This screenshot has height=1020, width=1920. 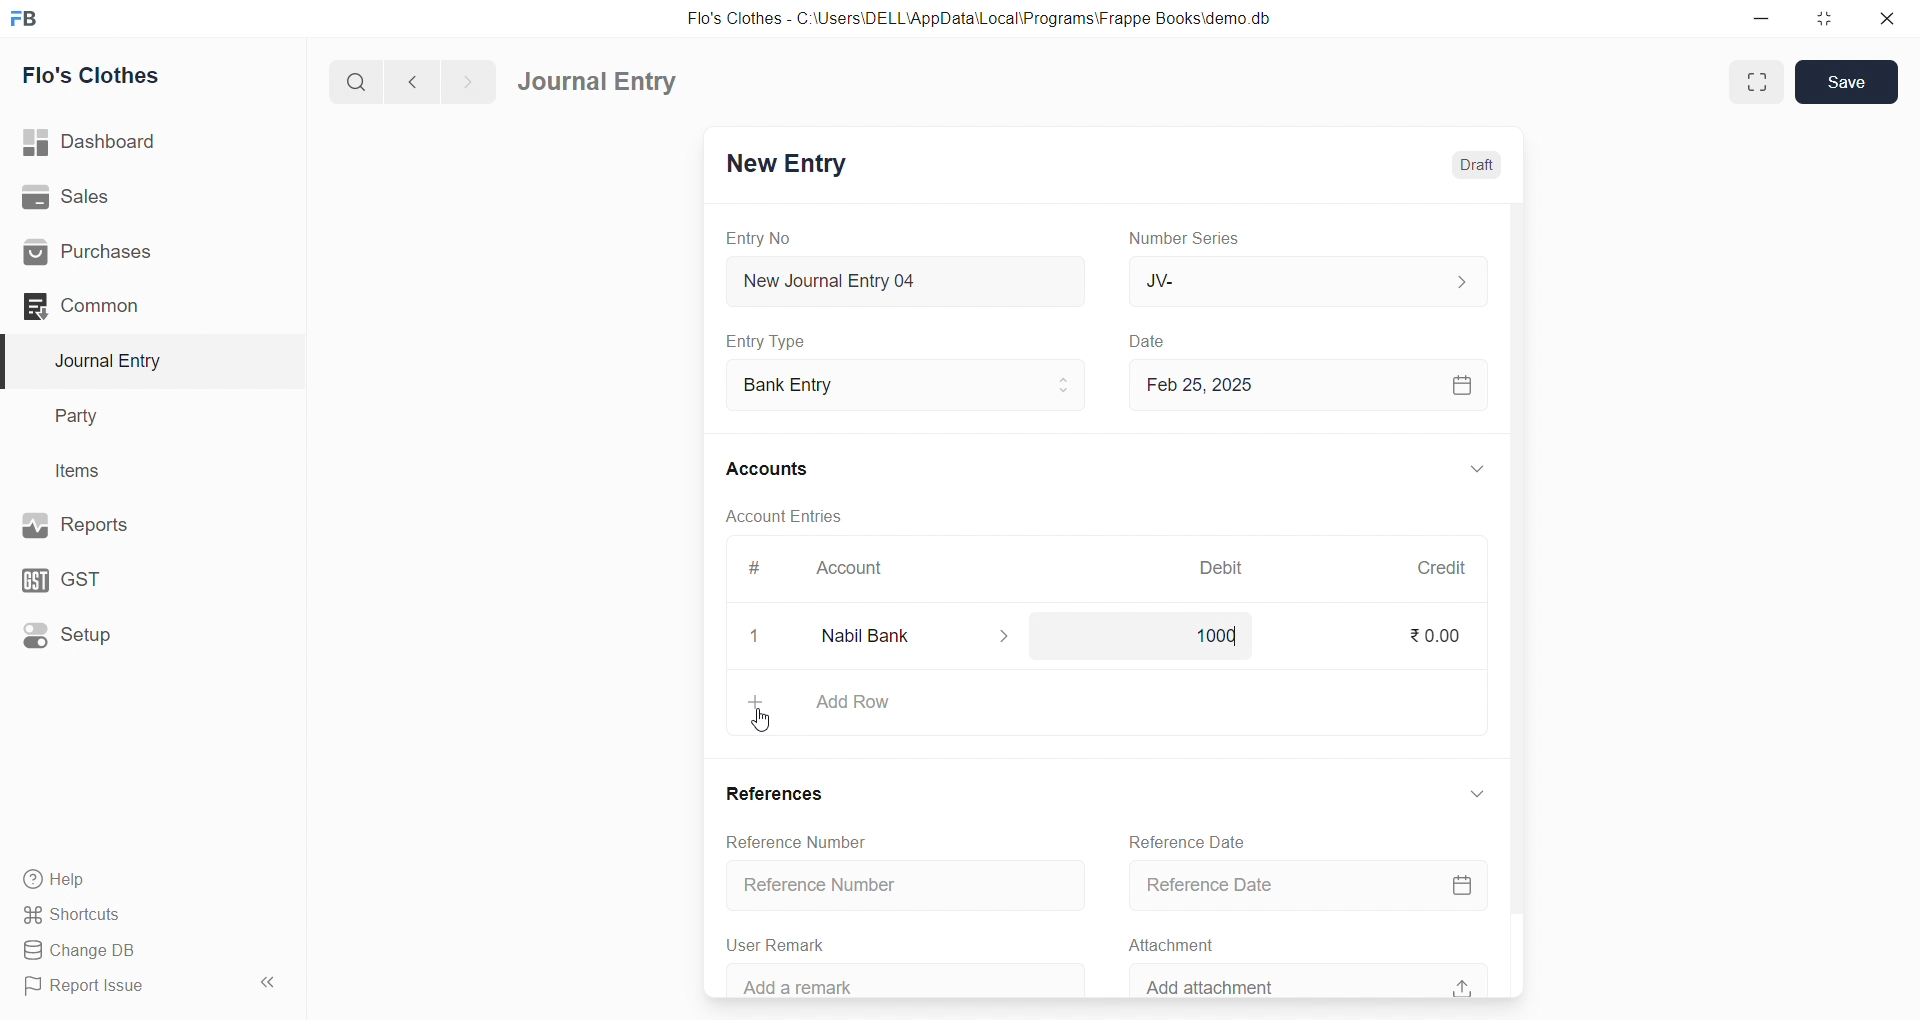 What do you see at coordinates (604, 82) in the screenshot?
I see `Journal Entry` at bounding box center [604, 82].